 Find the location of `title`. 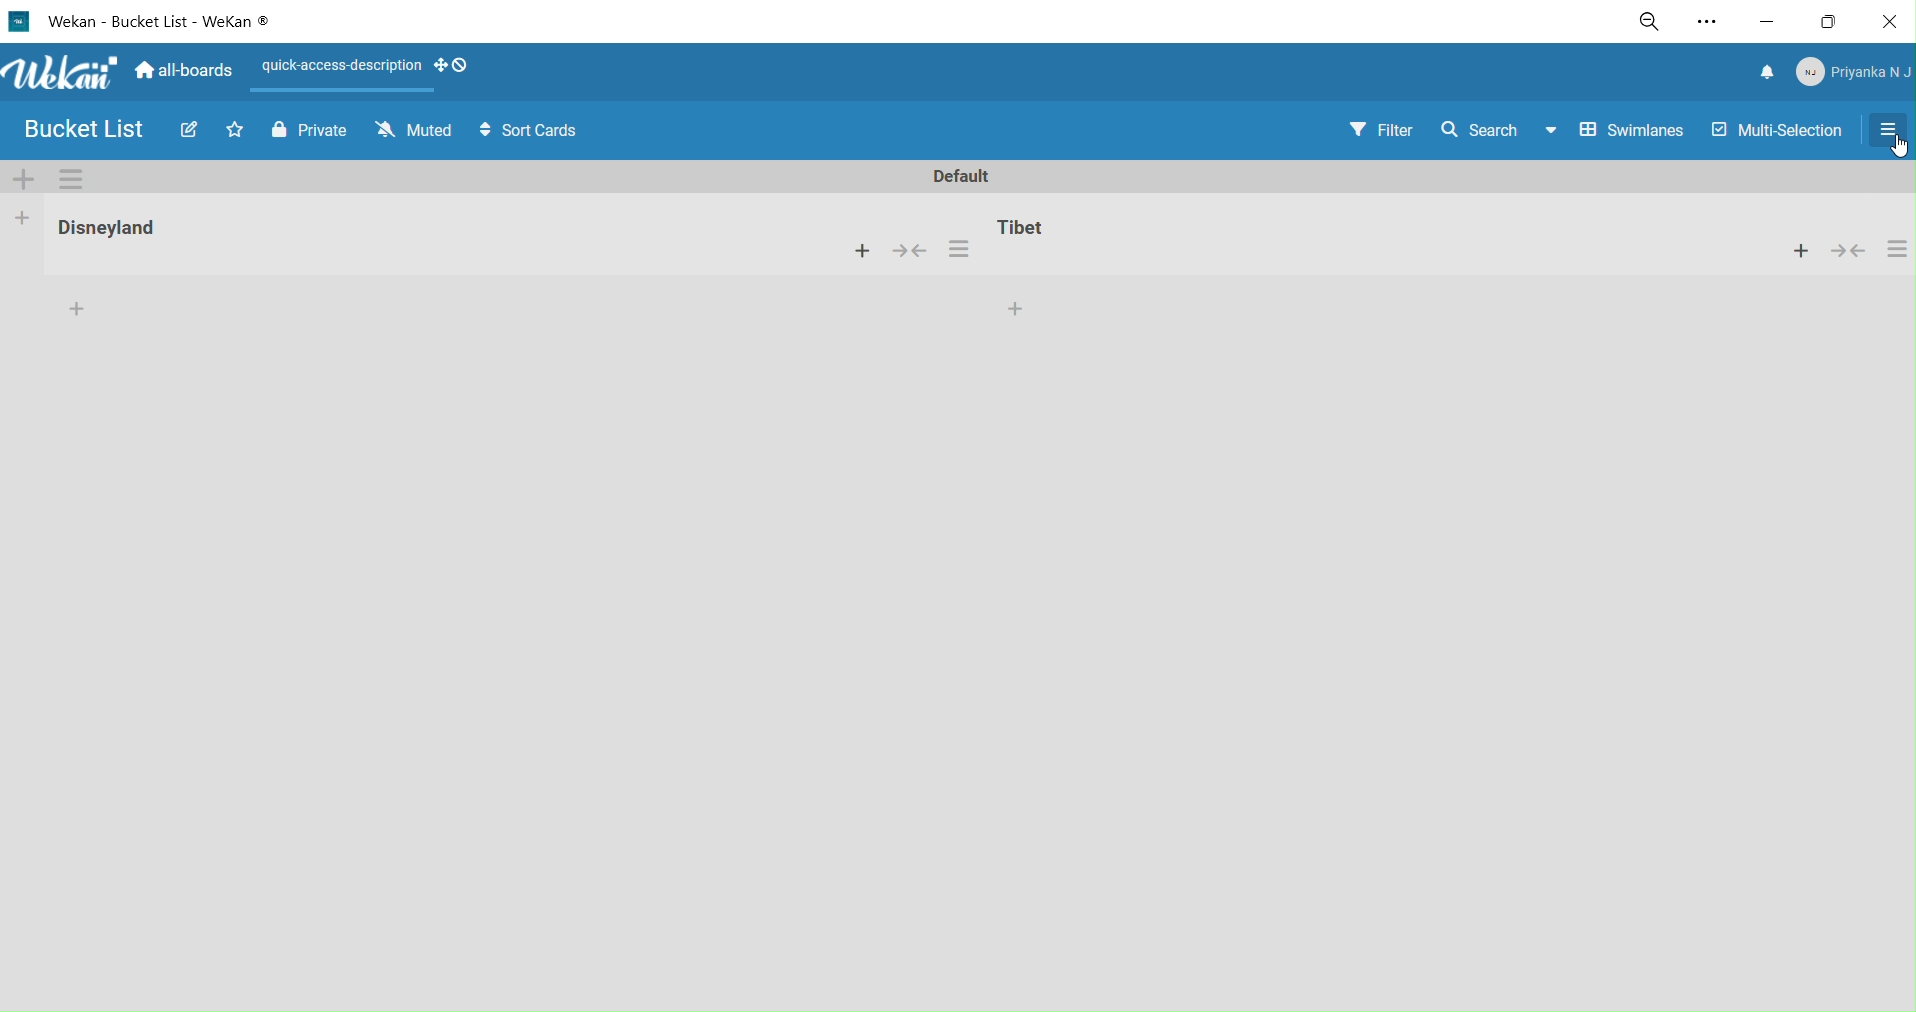

title is located at coordinates (64, 72).